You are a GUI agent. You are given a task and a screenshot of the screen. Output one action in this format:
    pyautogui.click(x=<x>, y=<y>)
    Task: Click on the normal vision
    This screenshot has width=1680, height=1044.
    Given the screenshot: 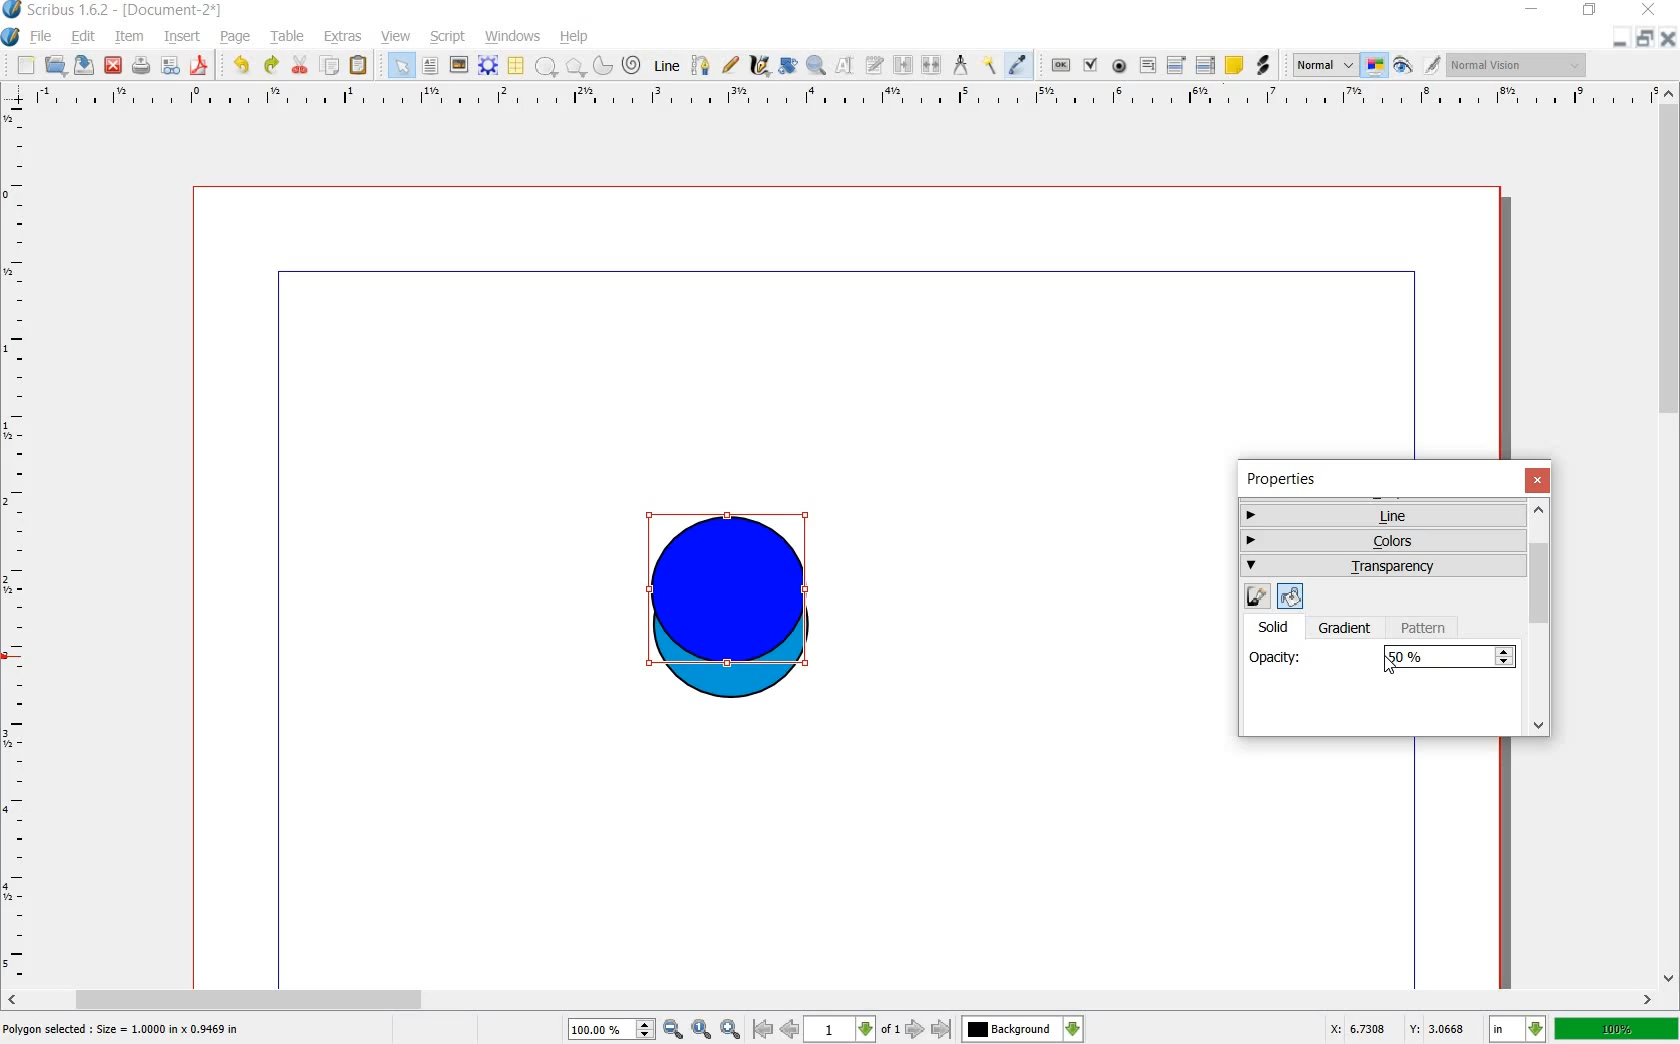 What is the action you would take?
    pyautogui.click(x=1517, y=66)
    